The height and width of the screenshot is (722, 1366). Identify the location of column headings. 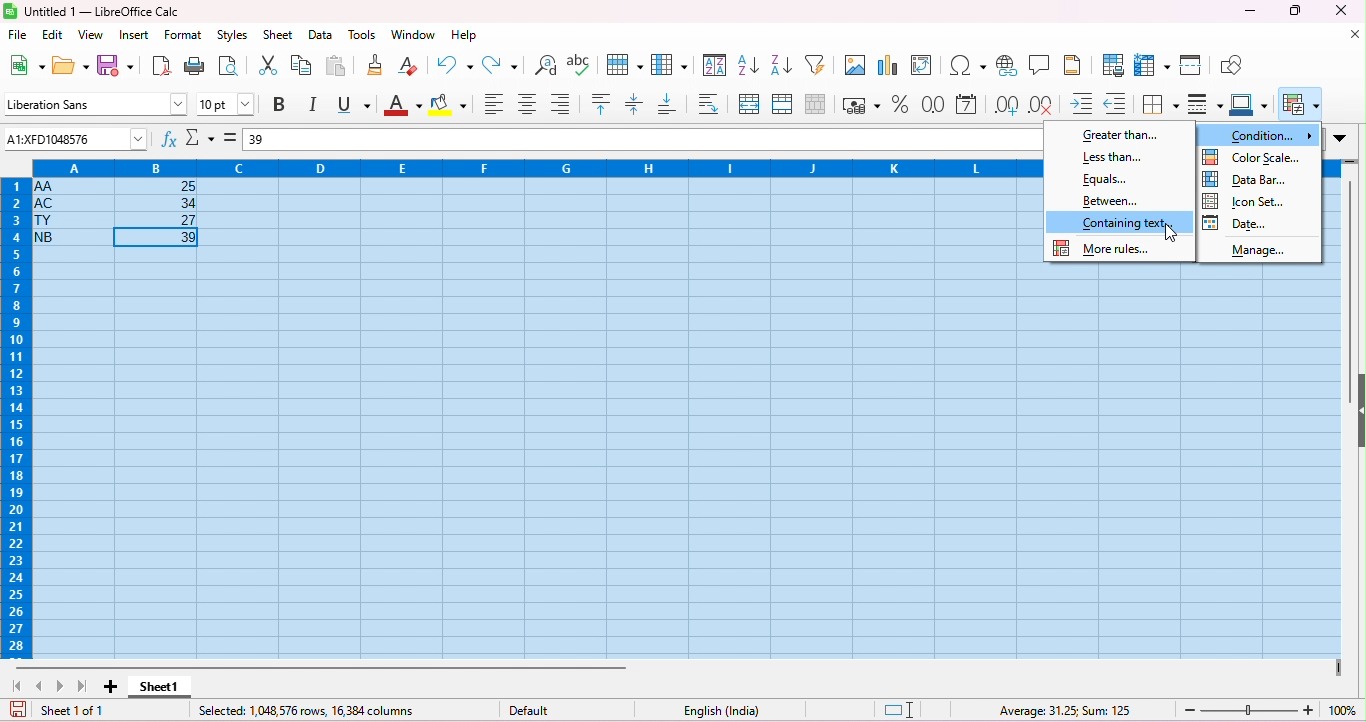
(535, 168).